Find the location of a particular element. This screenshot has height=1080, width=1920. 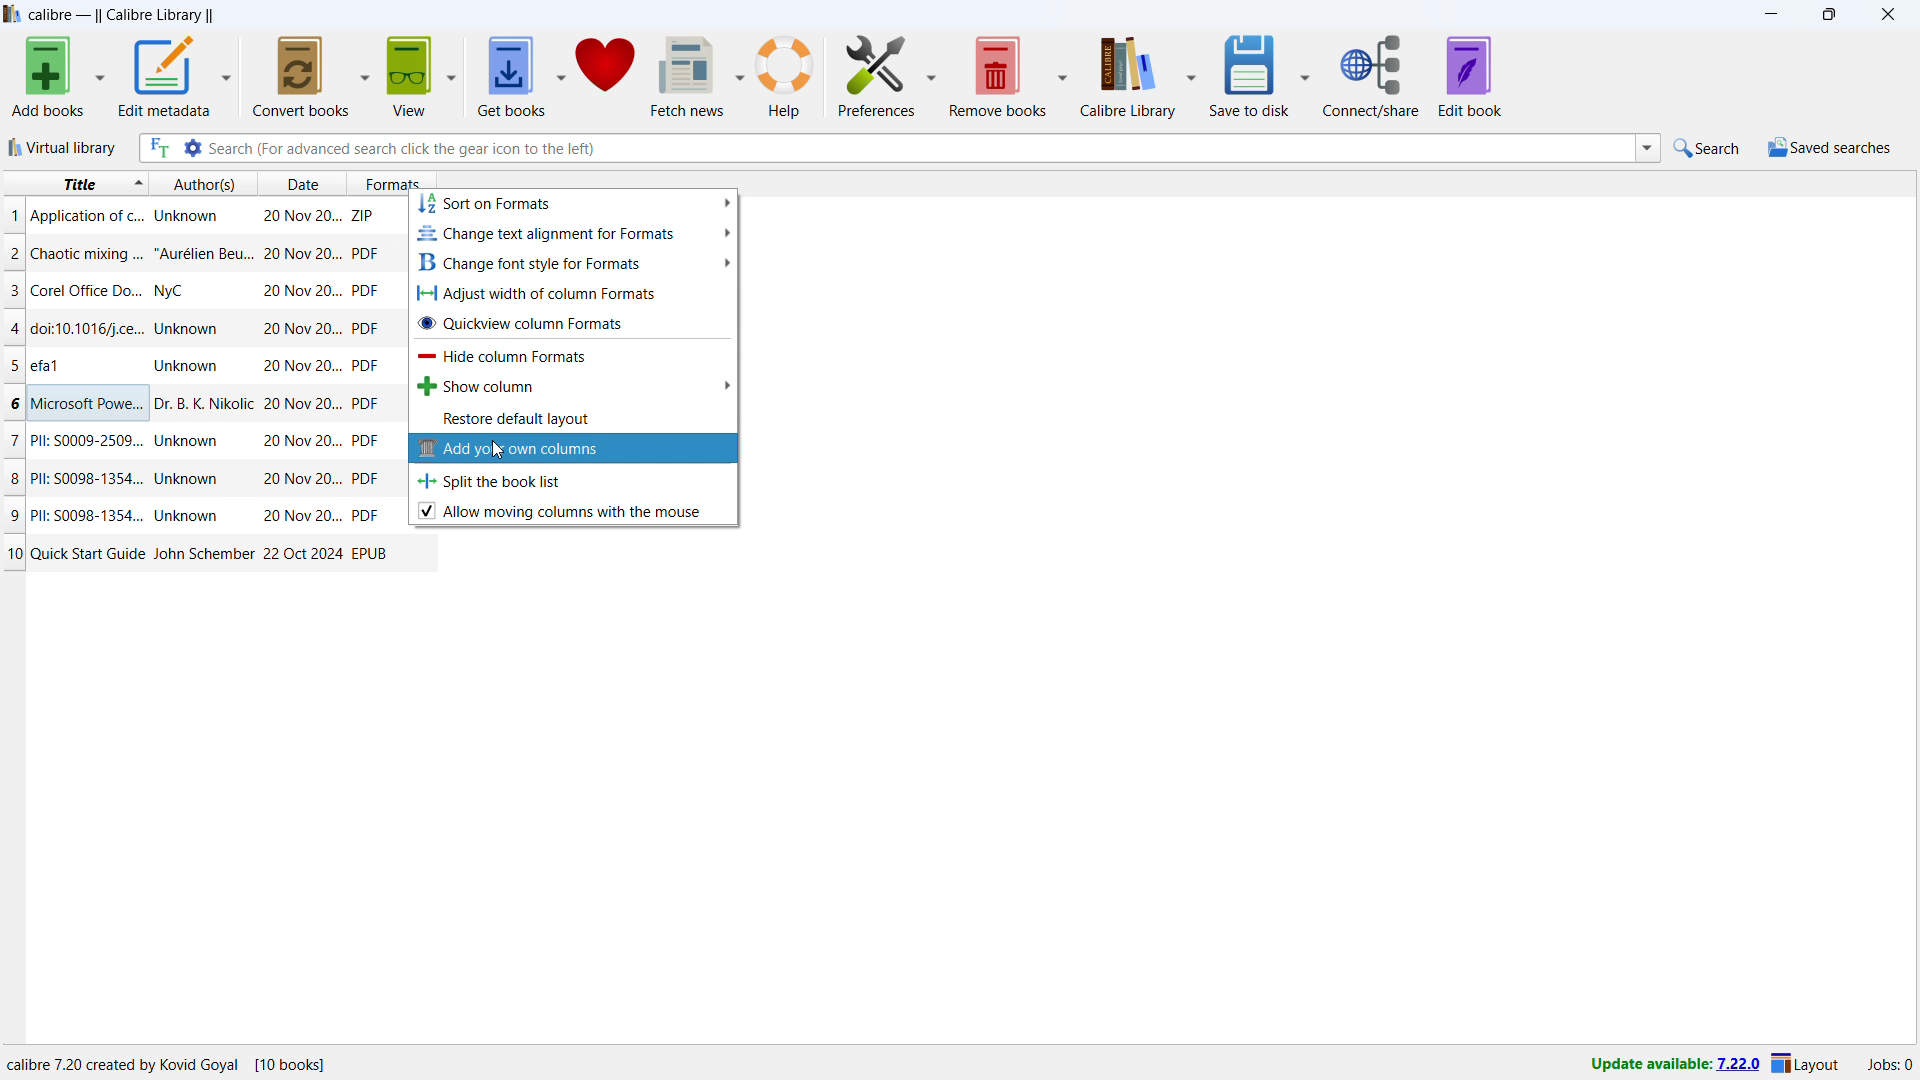

cursor is located at coordinates (501, 451).